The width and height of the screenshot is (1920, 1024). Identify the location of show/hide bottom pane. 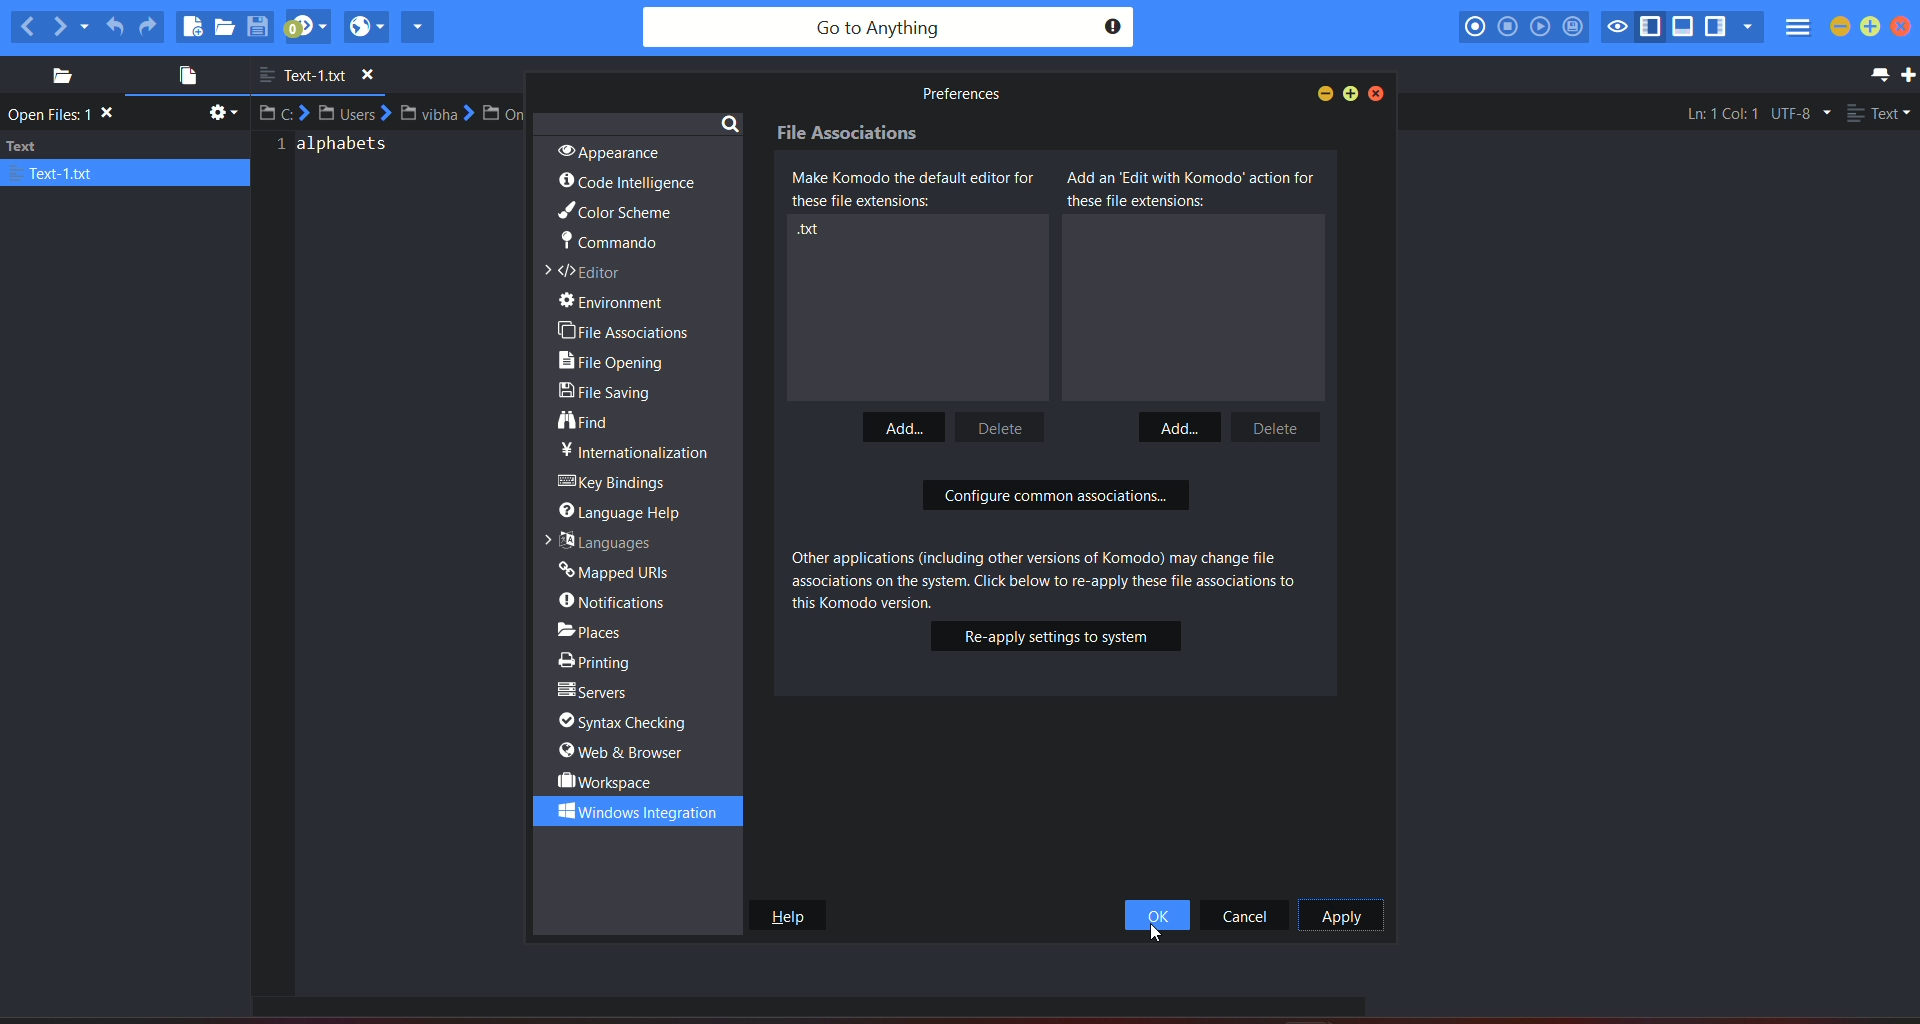
(1685, 29).